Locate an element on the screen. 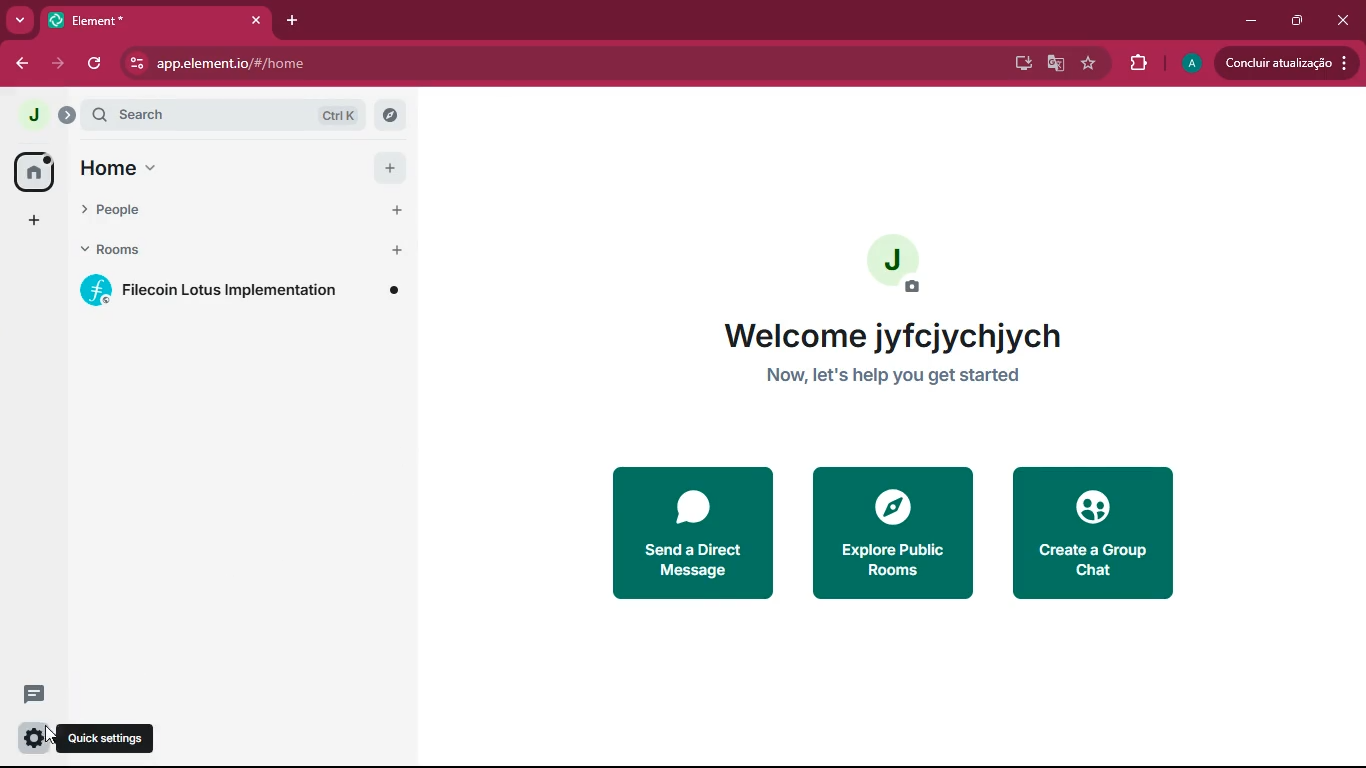  quick settings is located at coordinates (34, 738).